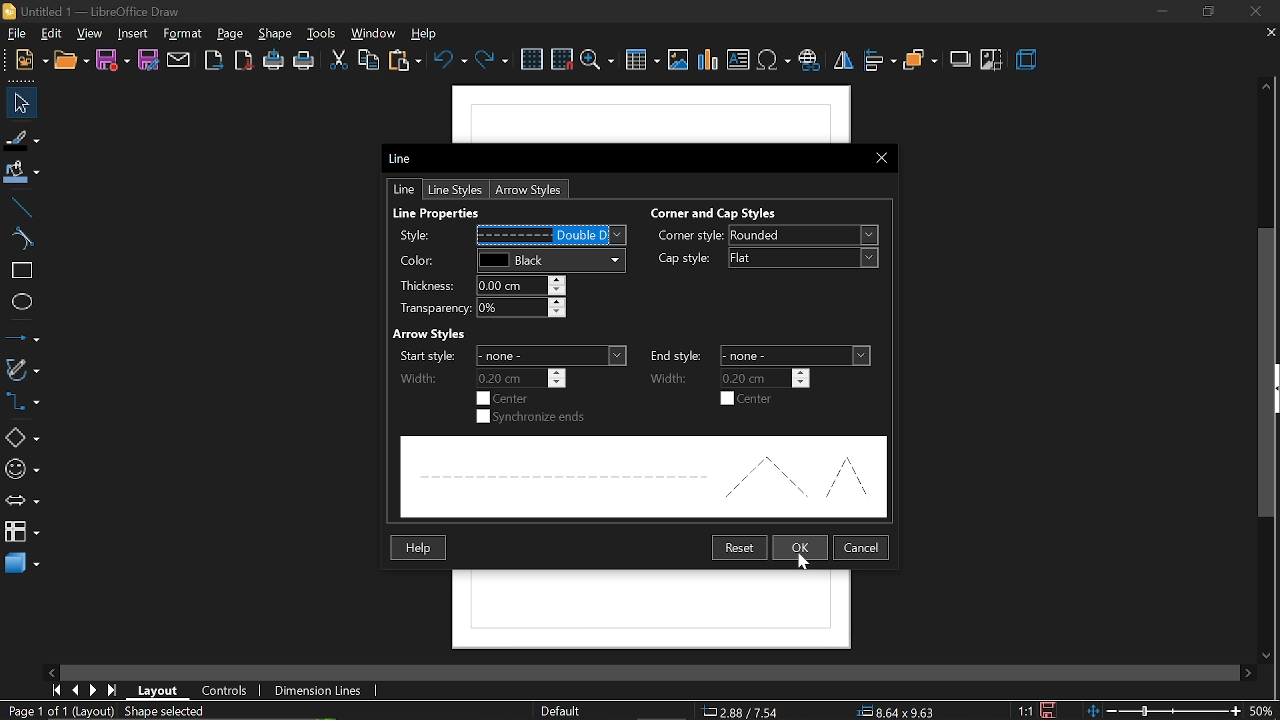 This screenshot has width=1280, height=720. I want to click on end center, so click(747, 400).